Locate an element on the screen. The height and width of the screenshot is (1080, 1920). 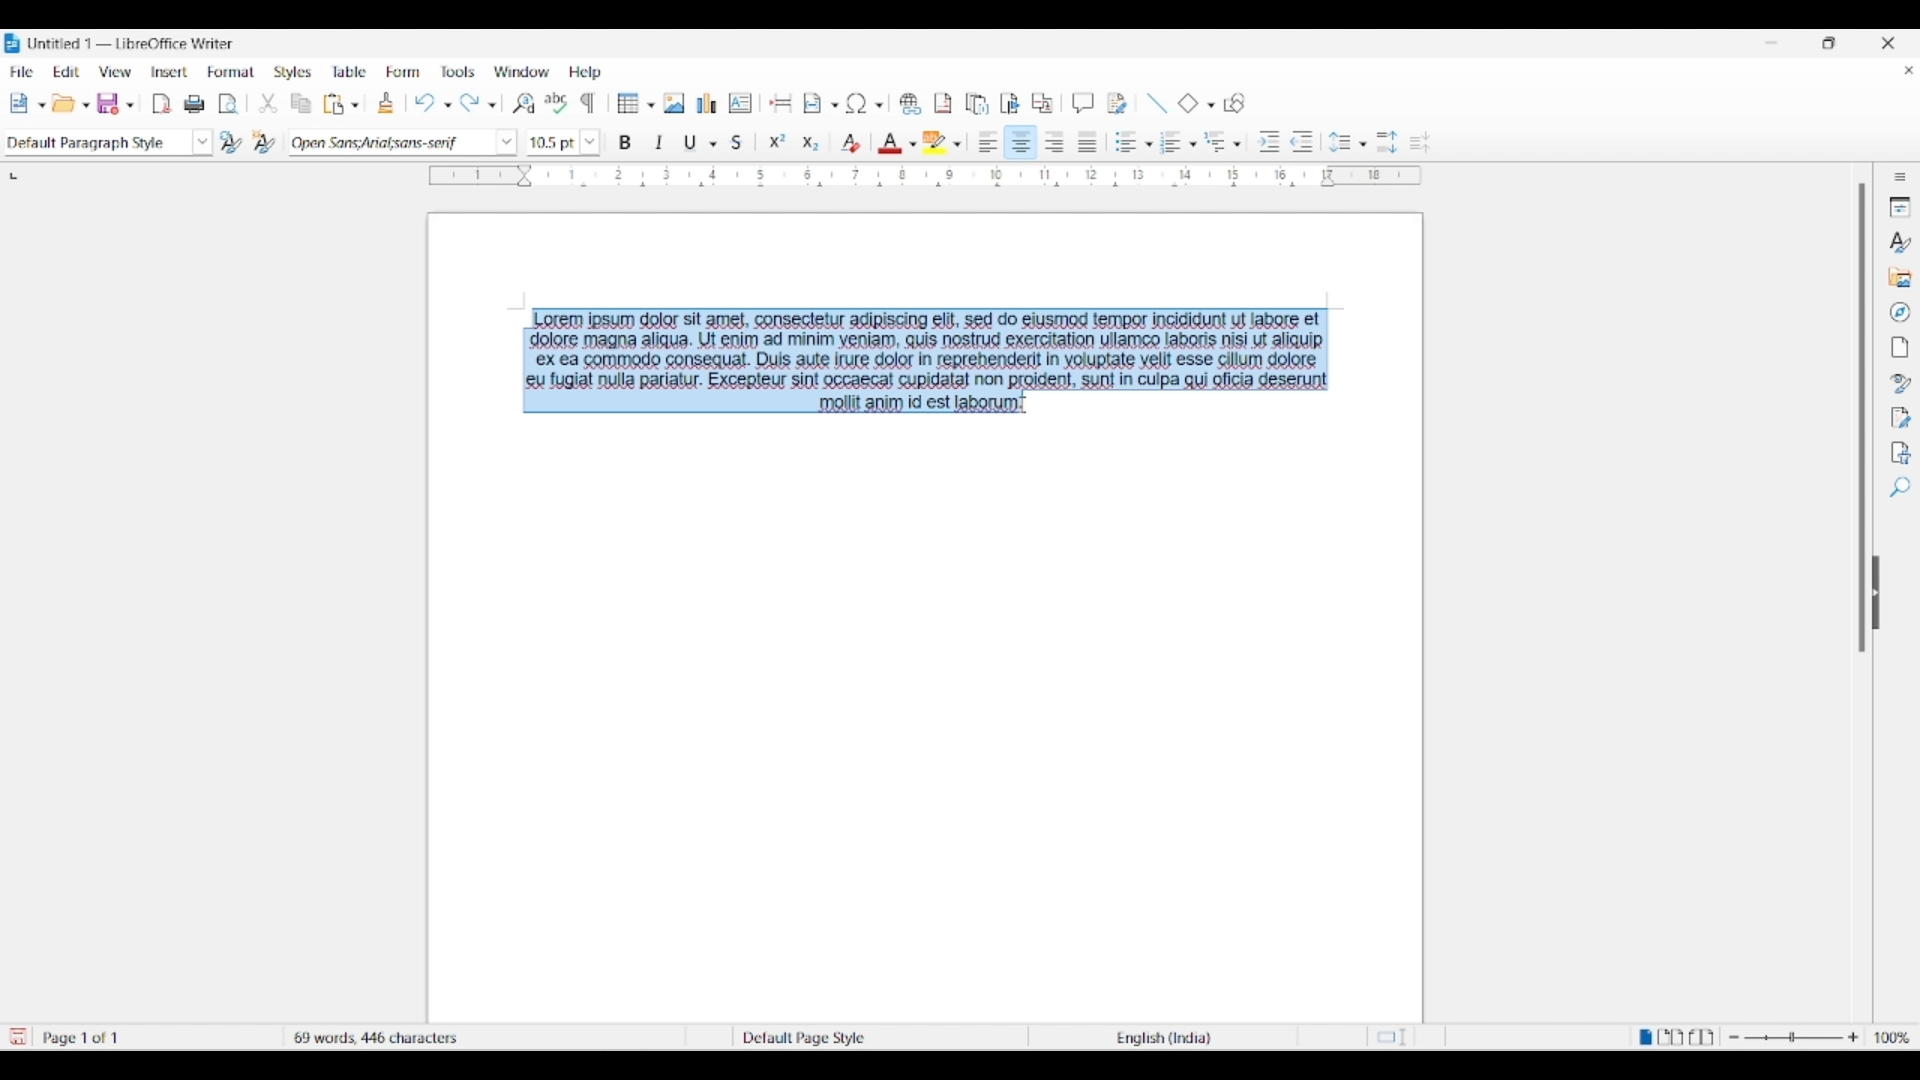
Insert bookmark is located at coordinates (1010, 103).